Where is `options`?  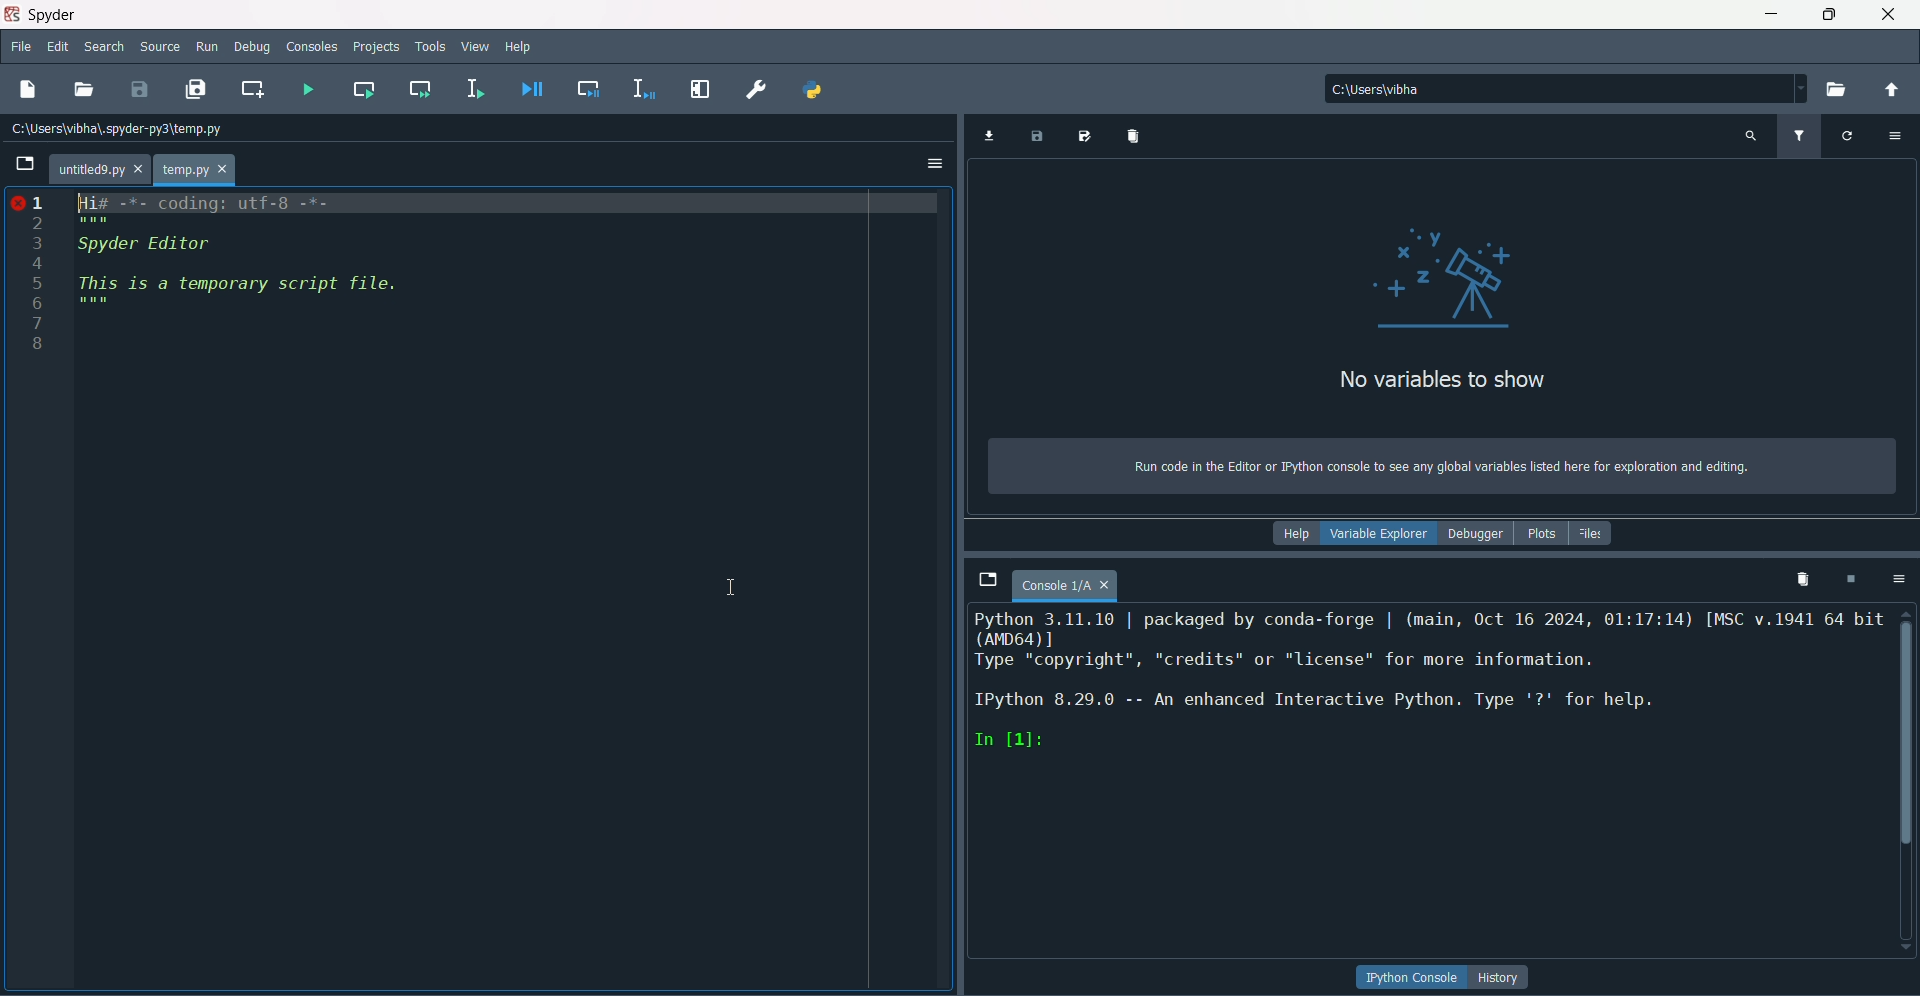
options is located at coordinates (1903, 580).